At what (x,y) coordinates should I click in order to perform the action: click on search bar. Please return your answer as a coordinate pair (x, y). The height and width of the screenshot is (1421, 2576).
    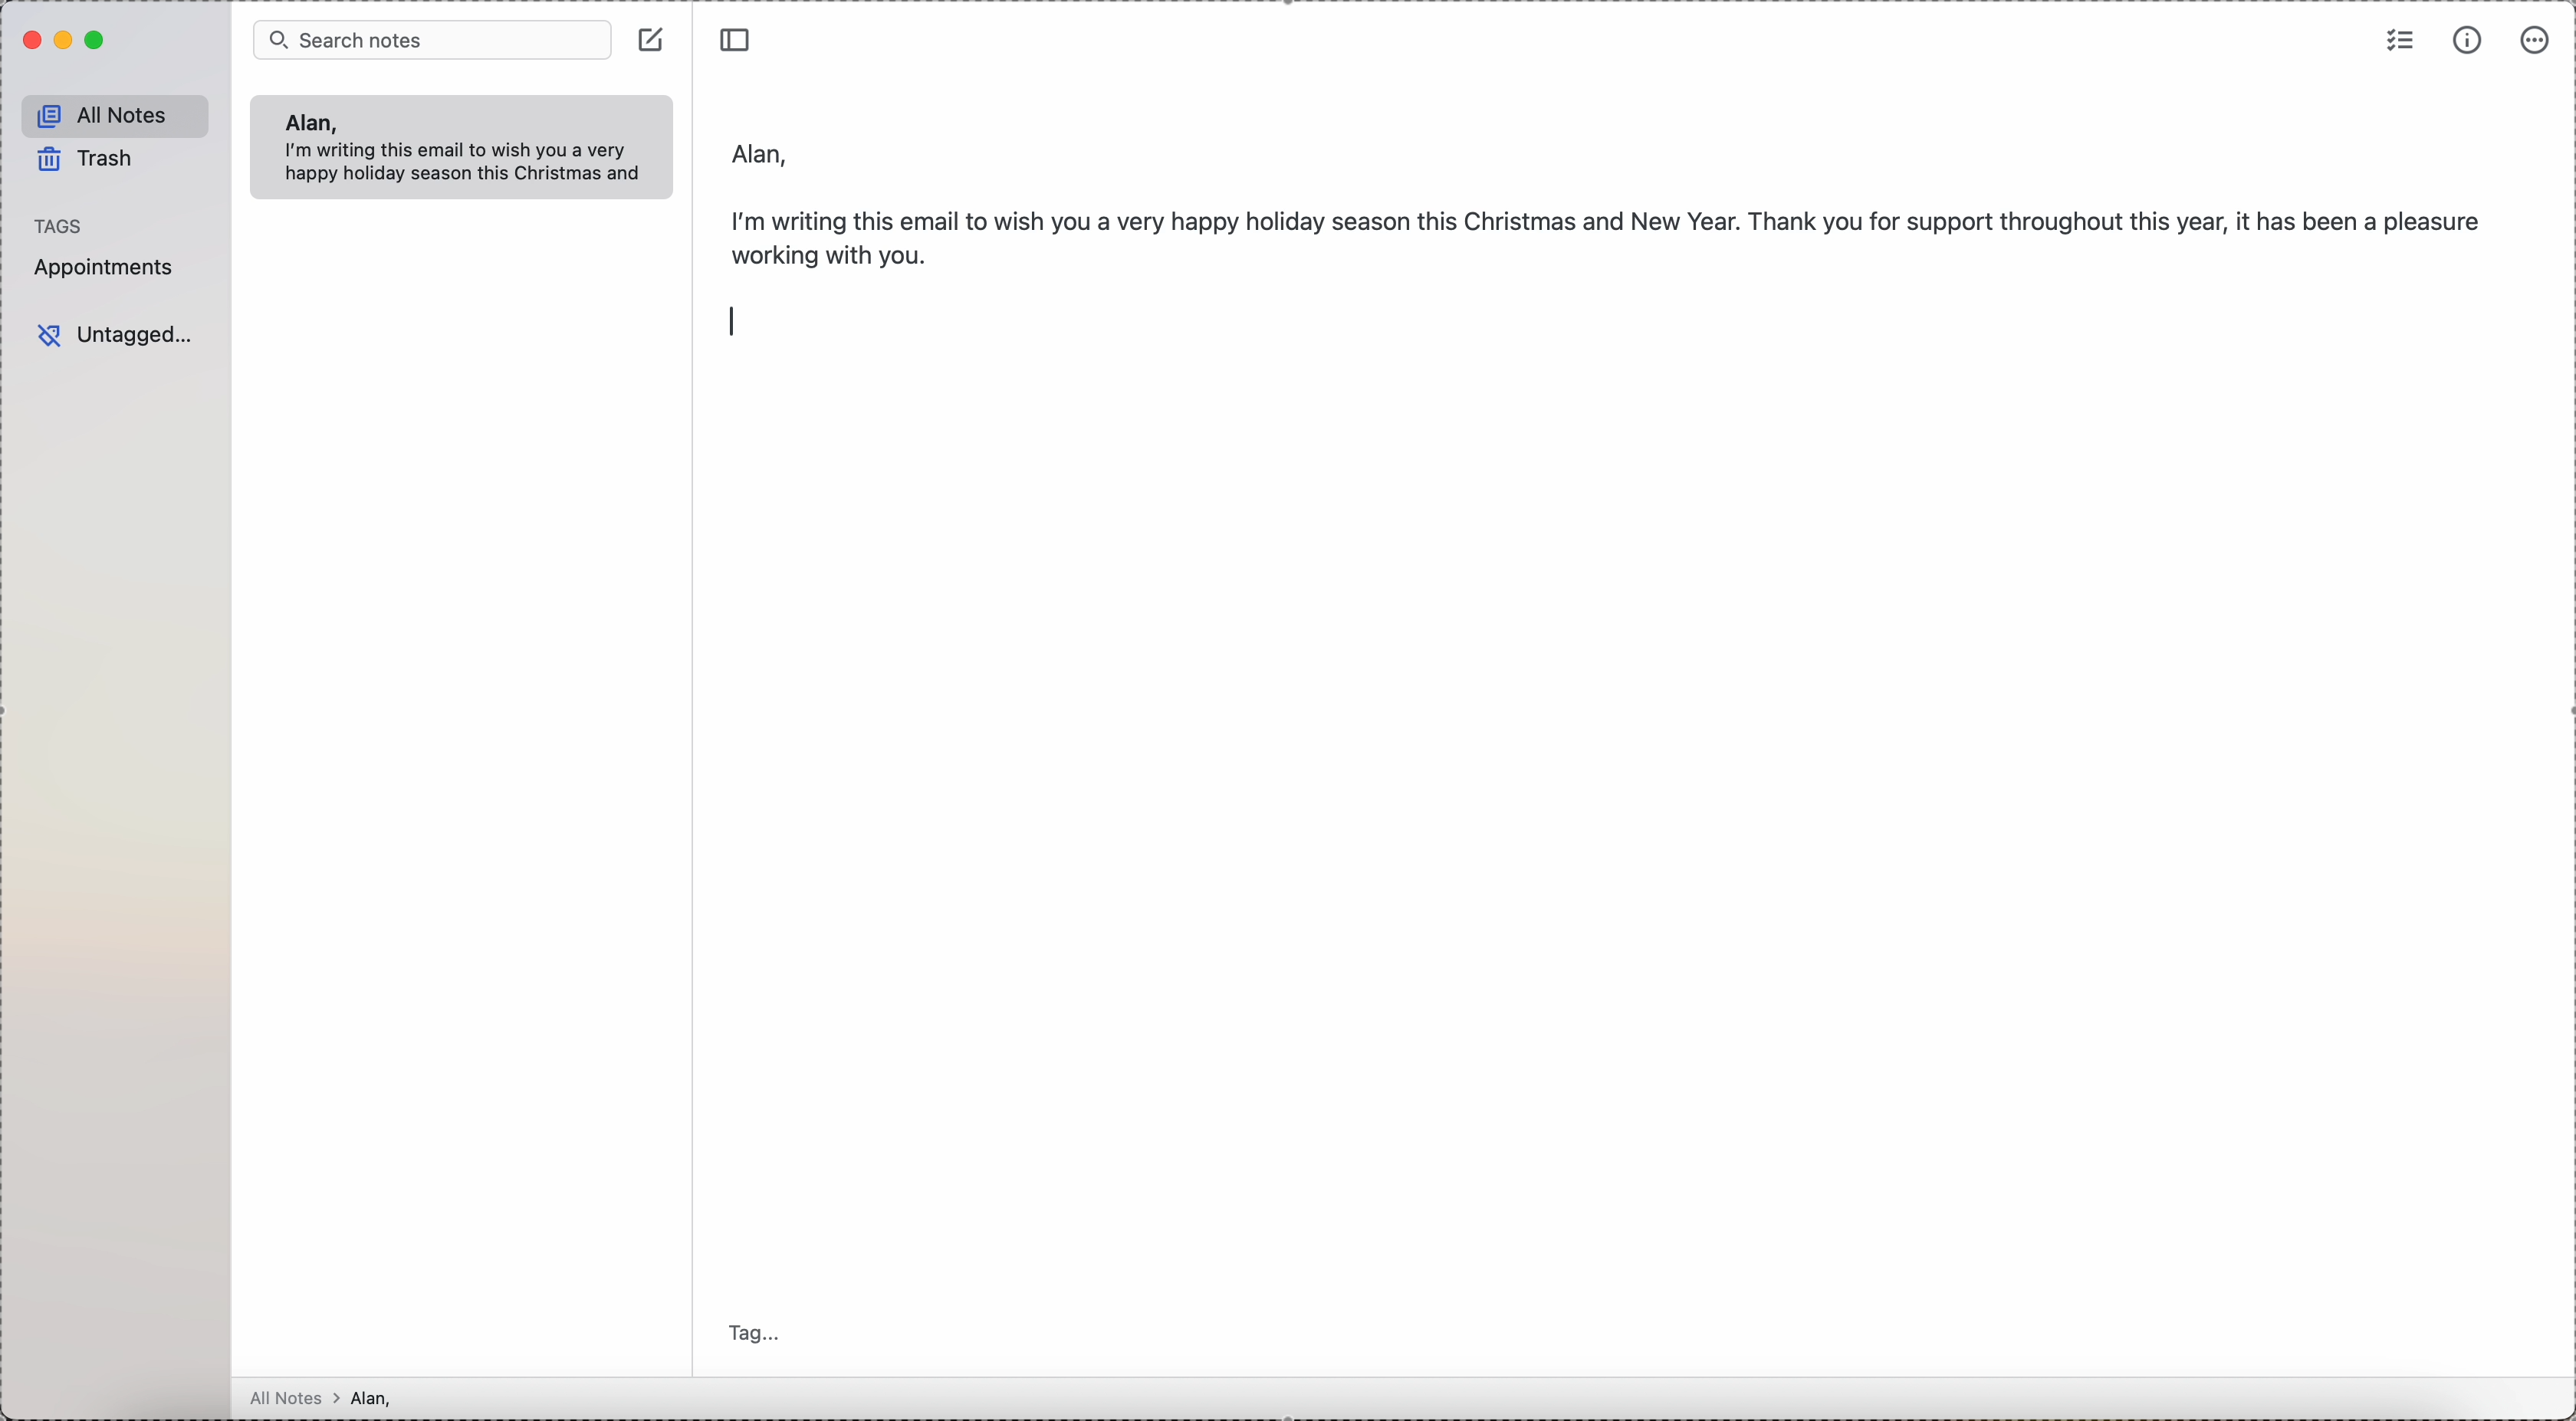
    Looking at the image, I should click on (432, 38).